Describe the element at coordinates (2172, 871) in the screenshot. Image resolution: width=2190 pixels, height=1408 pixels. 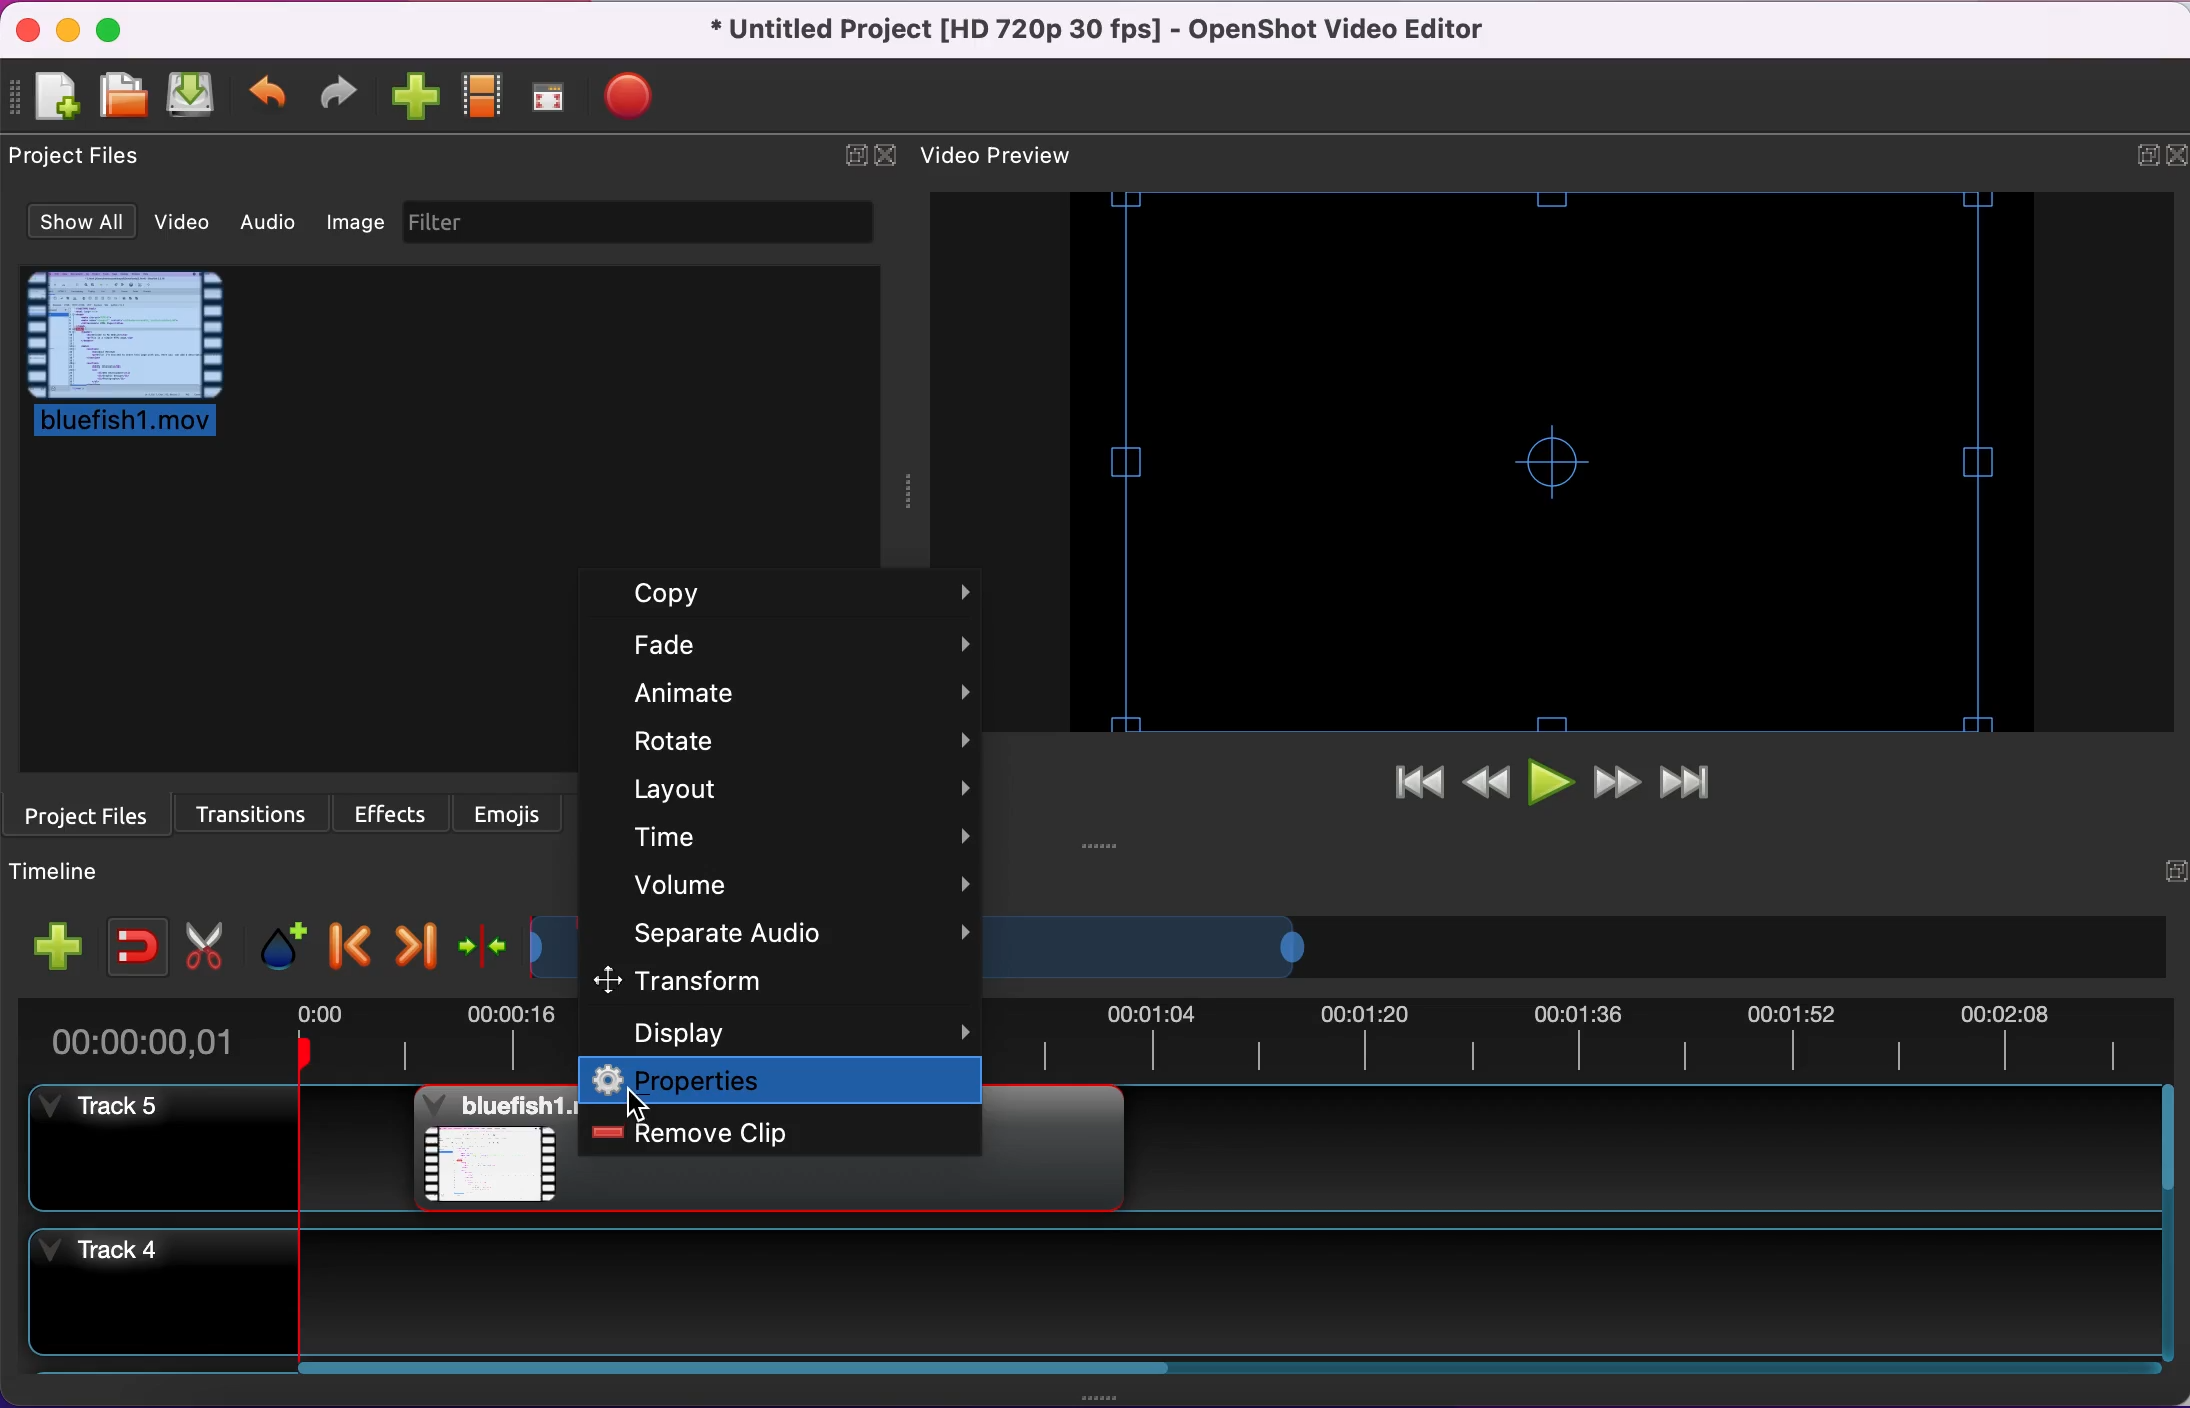
I see `expand/hide` at that location.